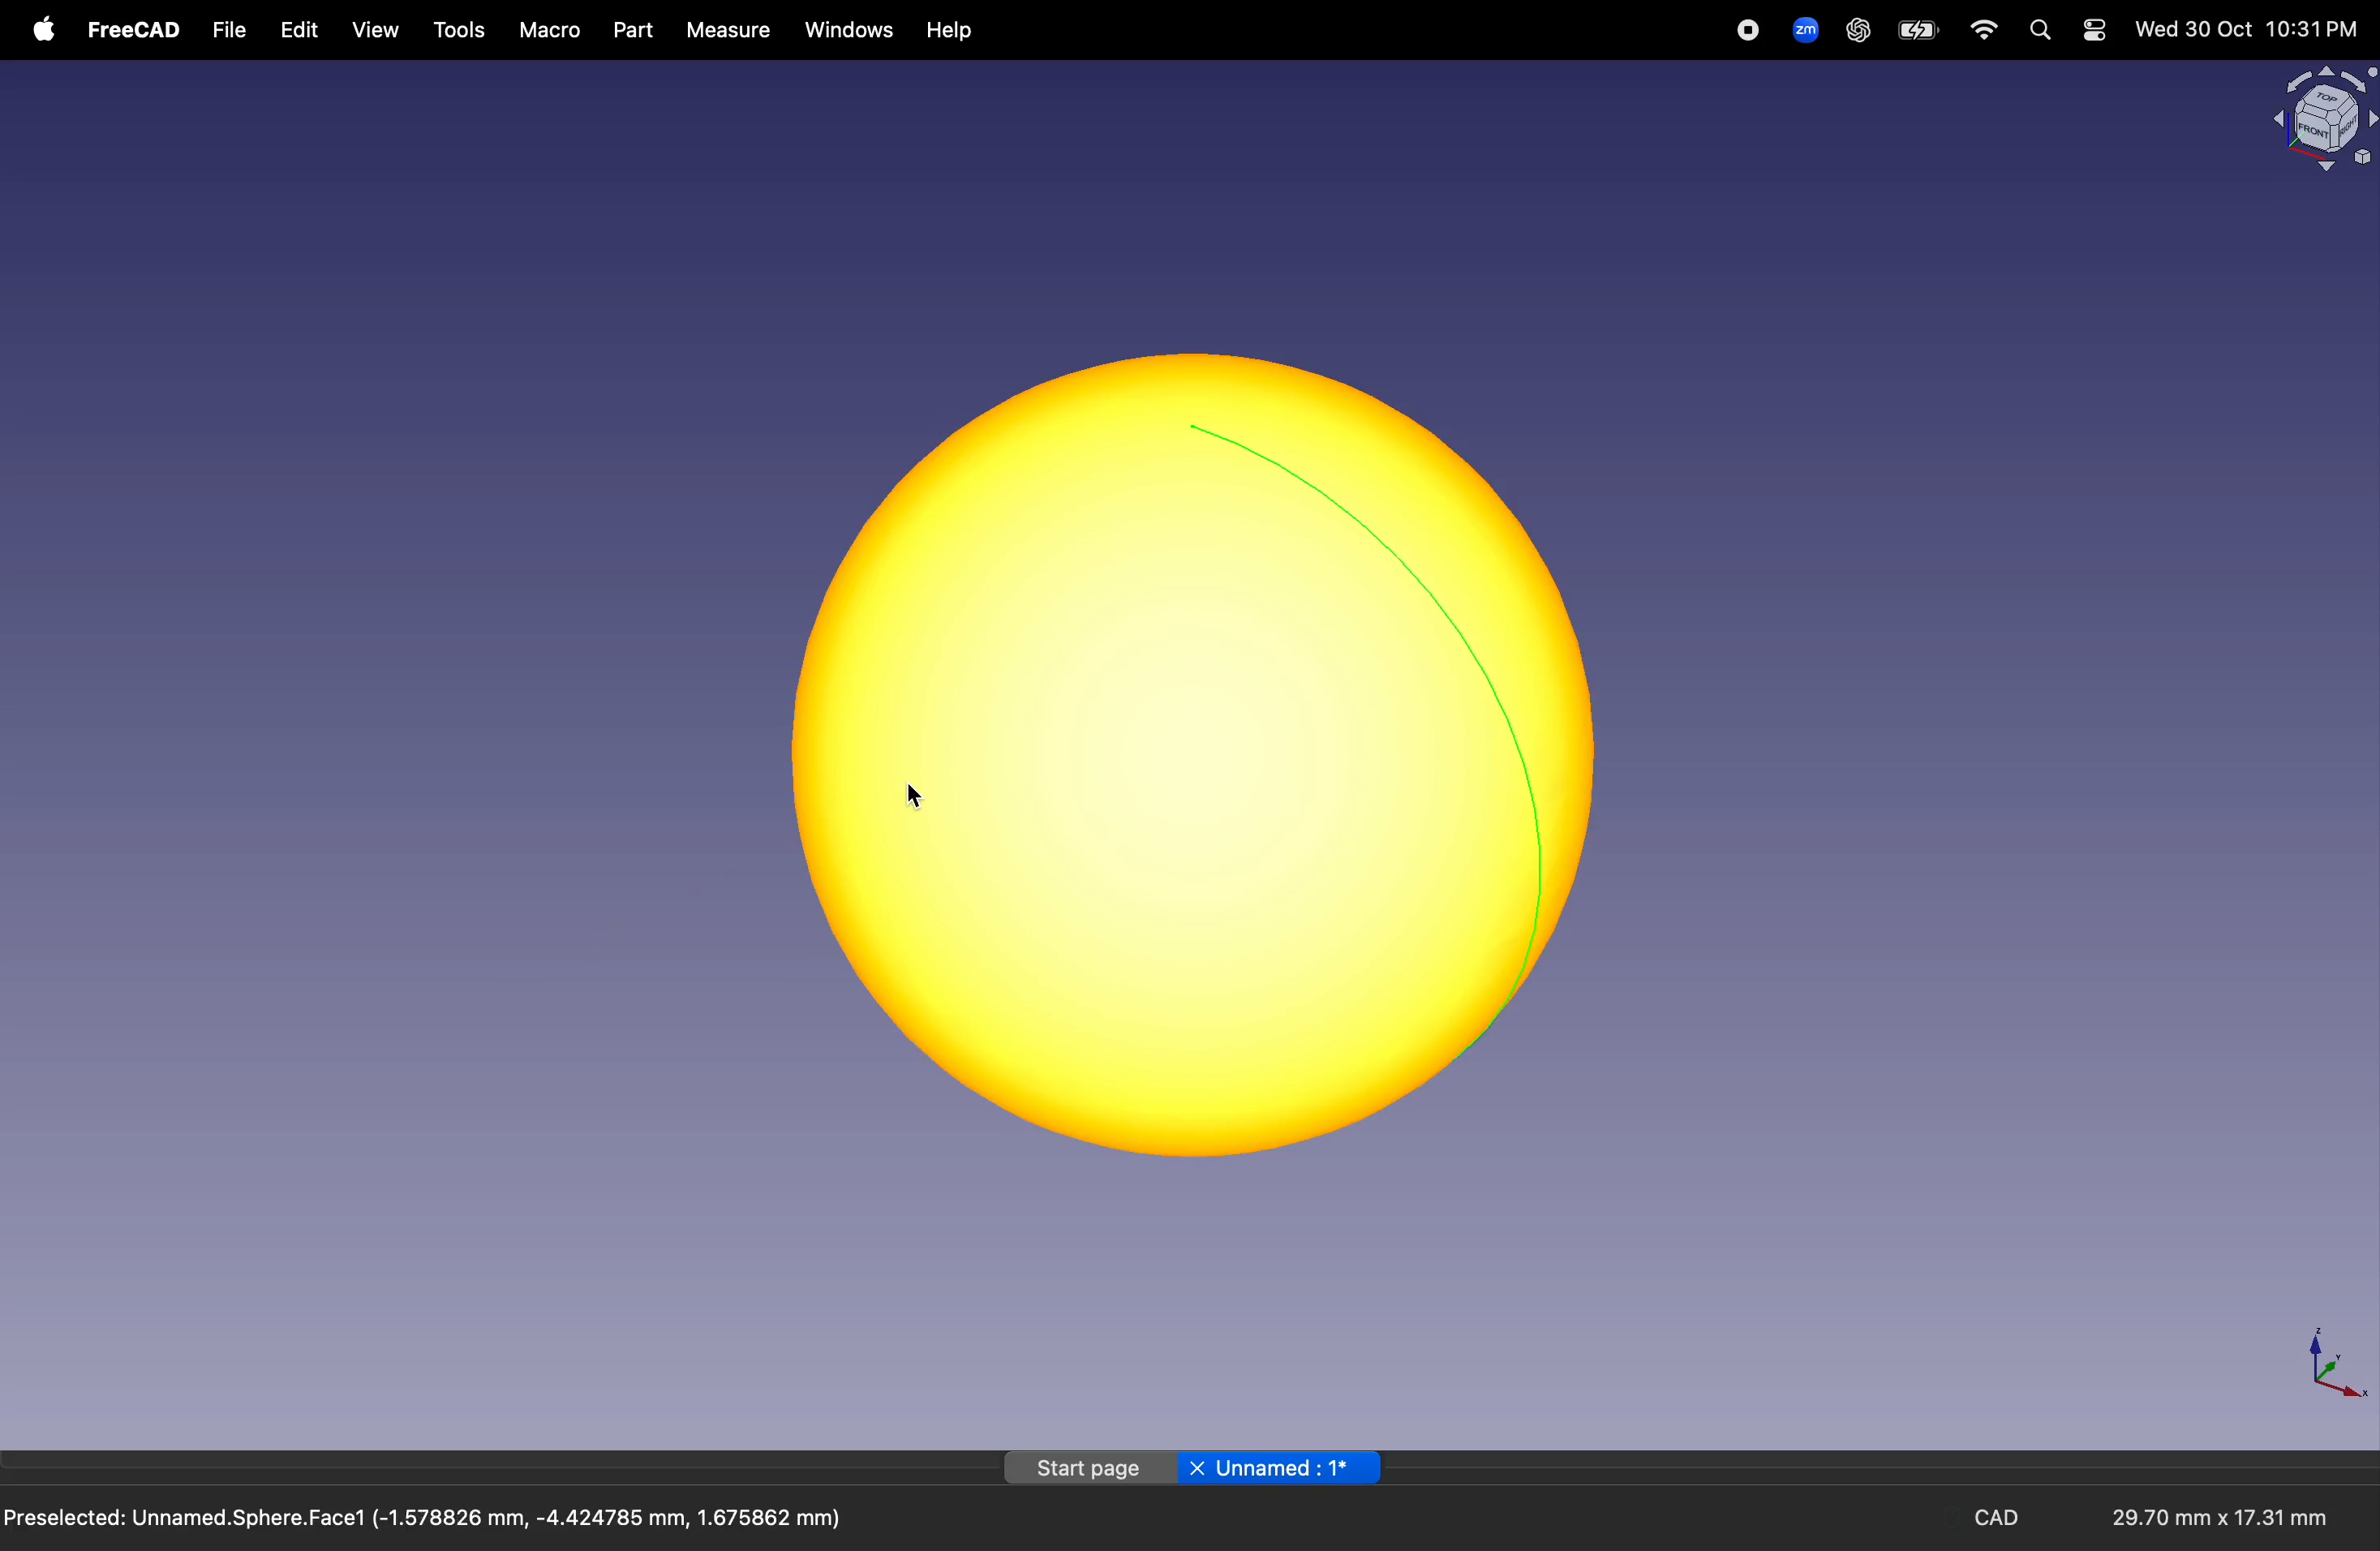  What do you see at coordinates (230, 31) in the screenshot?
I see `file` at bounding box center [230, 31].